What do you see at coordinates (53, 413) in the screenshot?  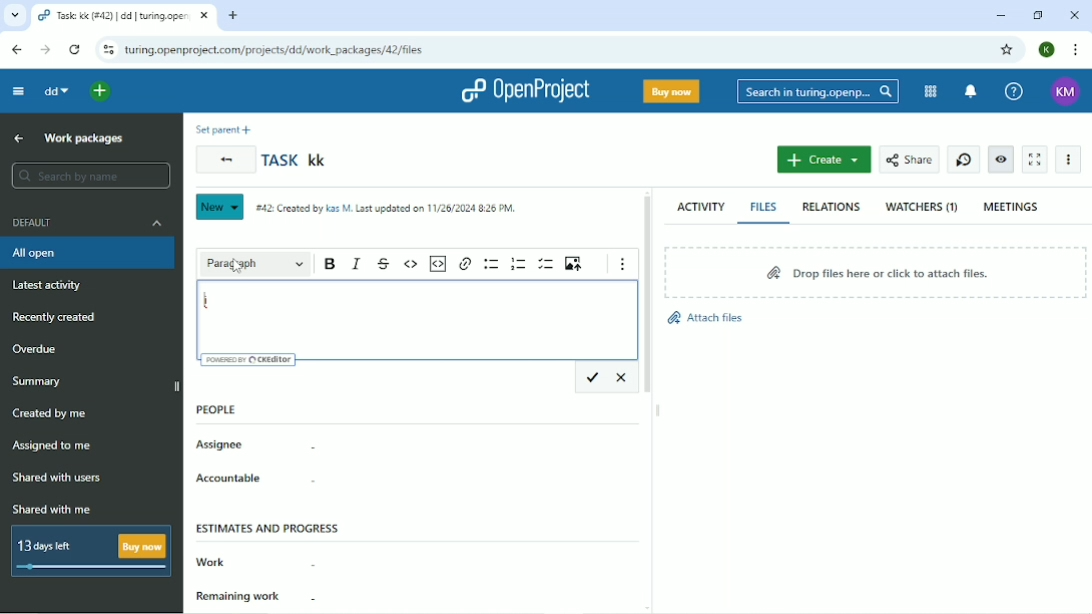 I see `Created by me` at bounding box center [53, 413].